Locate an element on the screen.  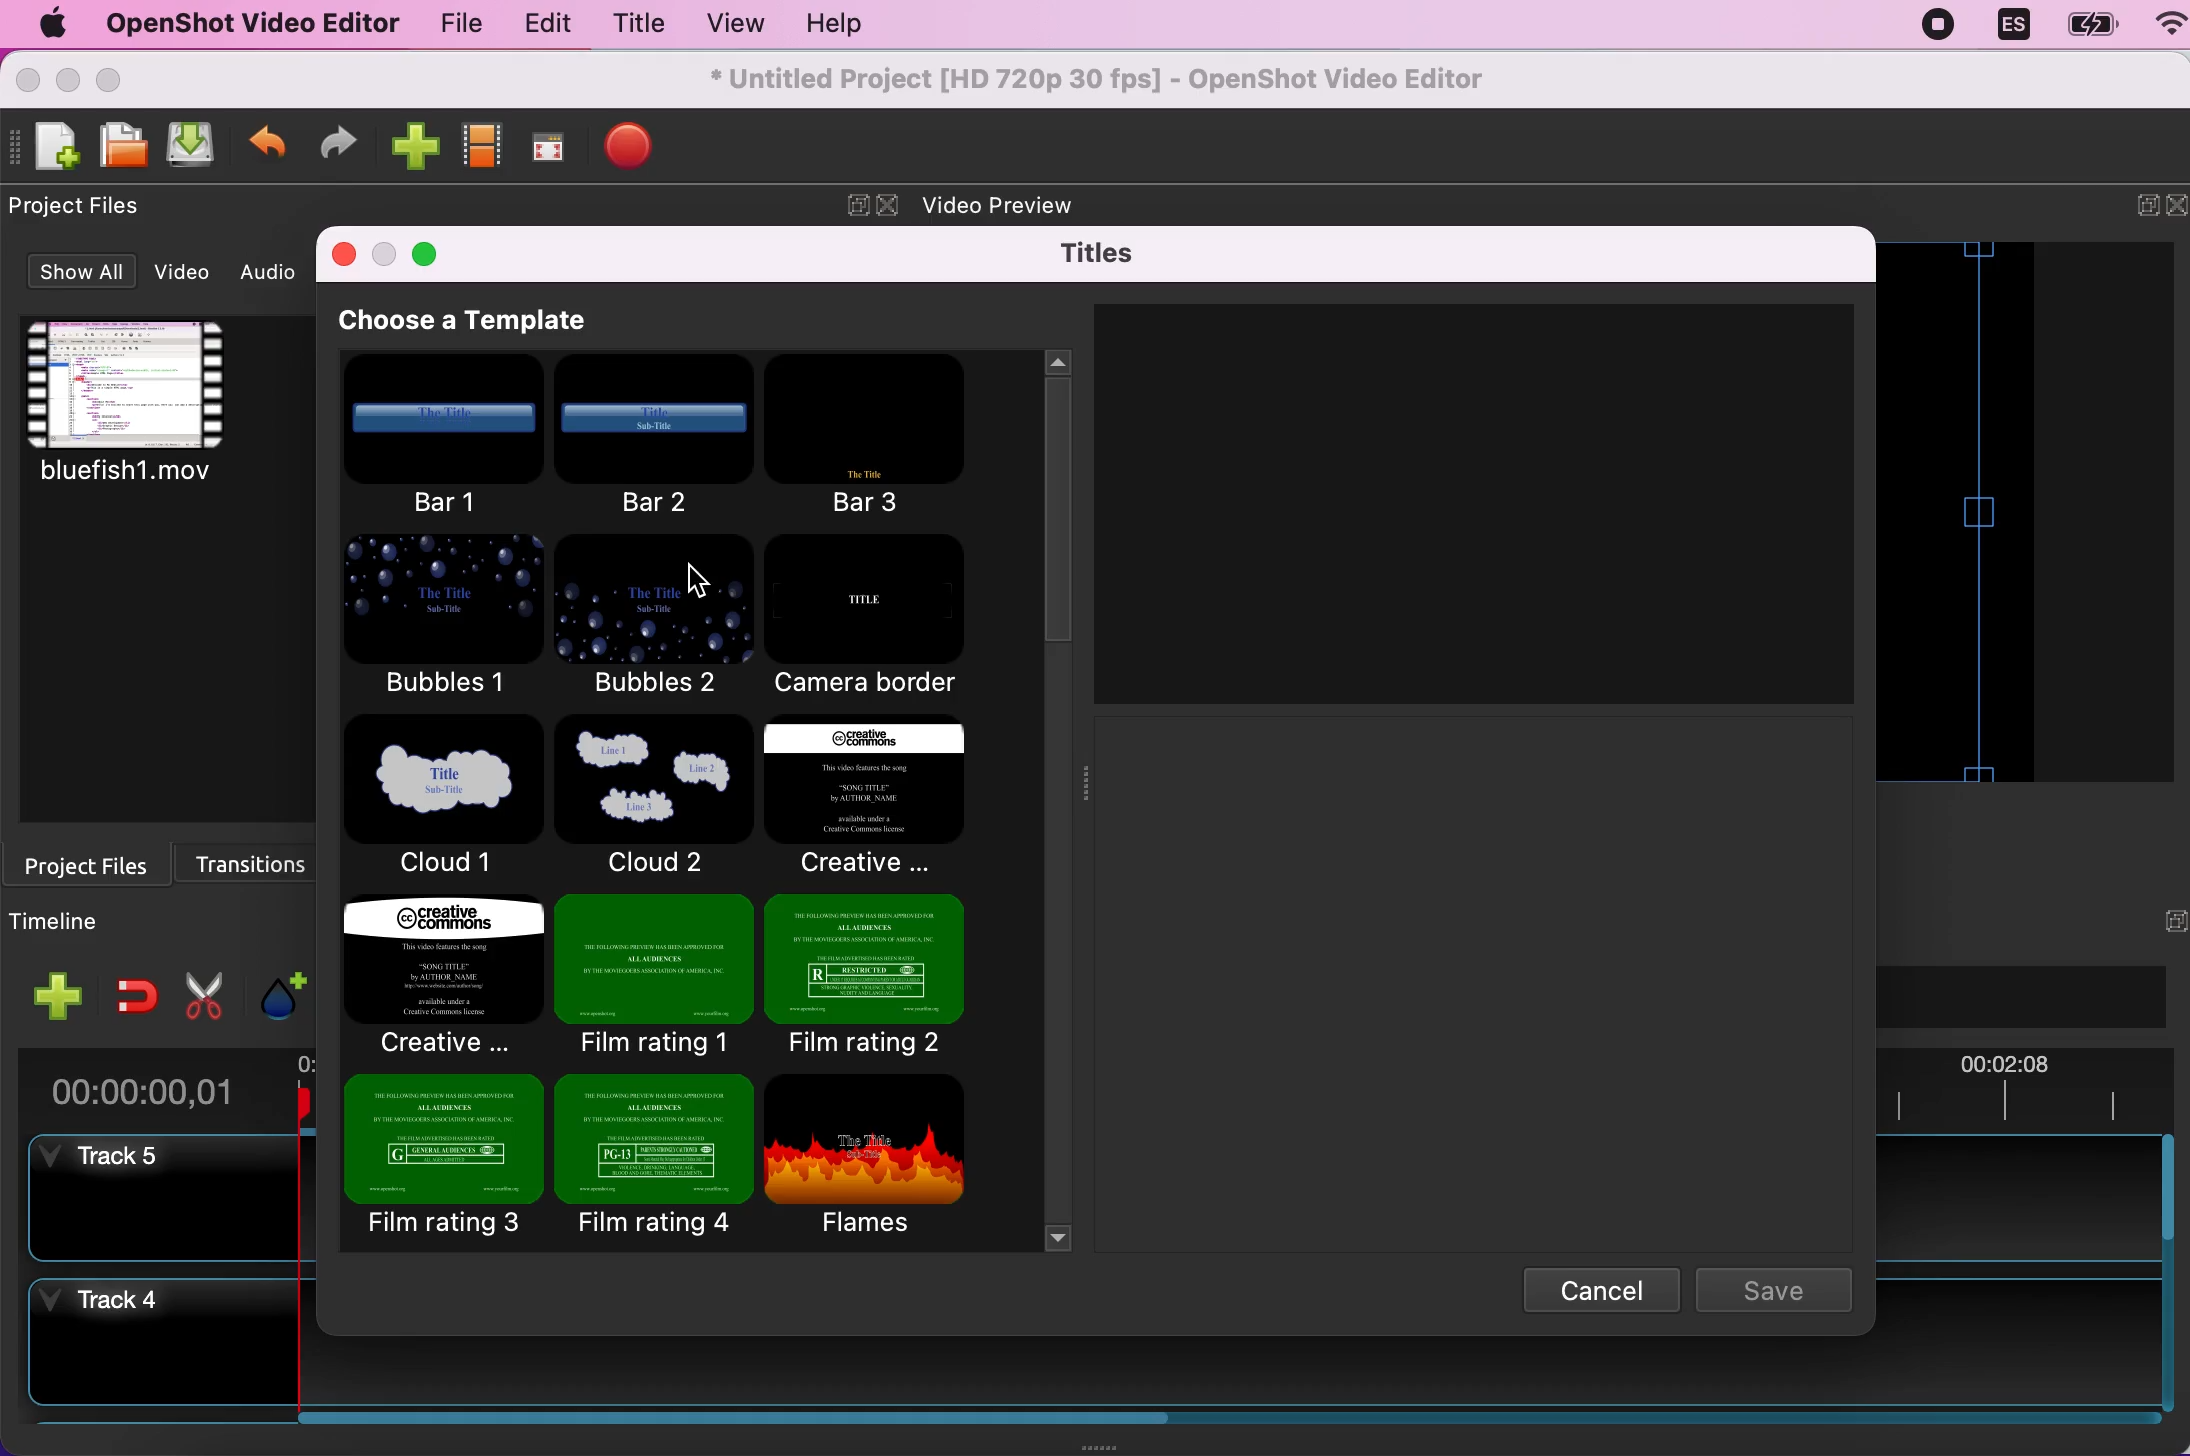
show all is located at coordinates (78, 274).